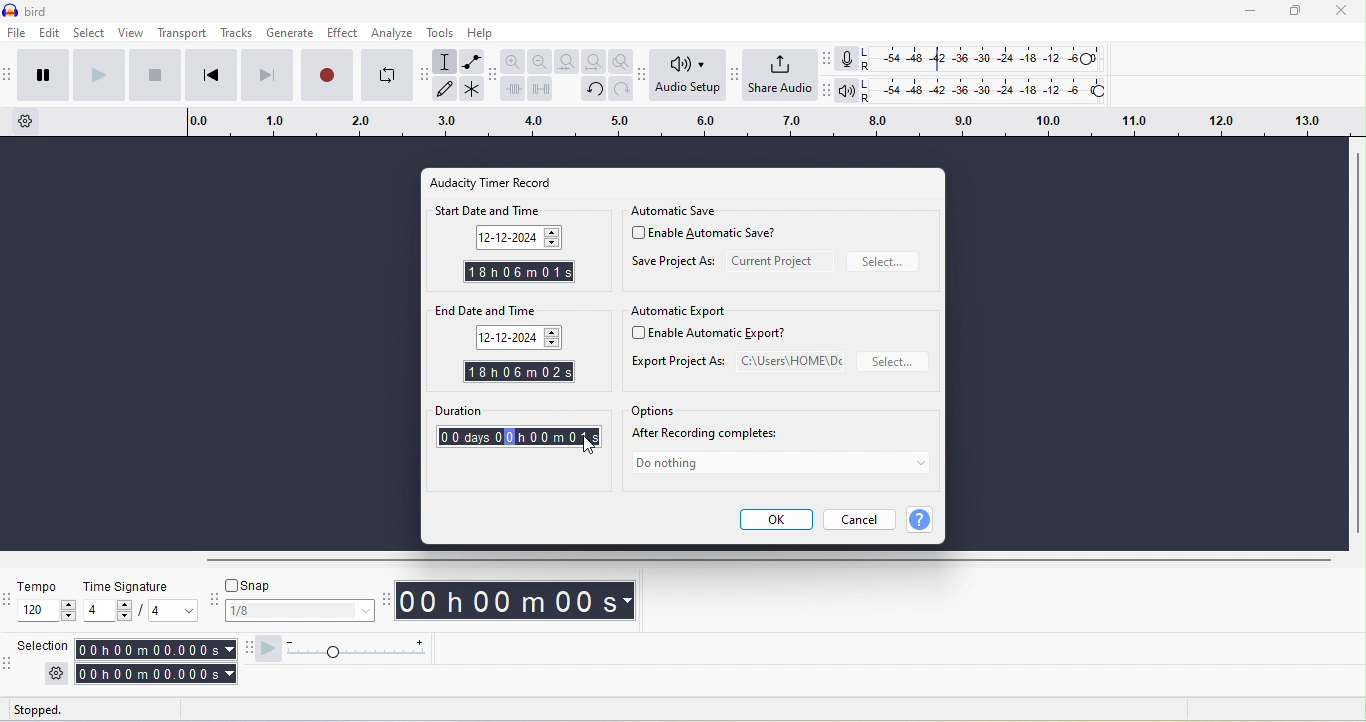 Image resolution: width=1366 pixels, height=722 pixels. I want to click on skip to end, so click(266, 78).